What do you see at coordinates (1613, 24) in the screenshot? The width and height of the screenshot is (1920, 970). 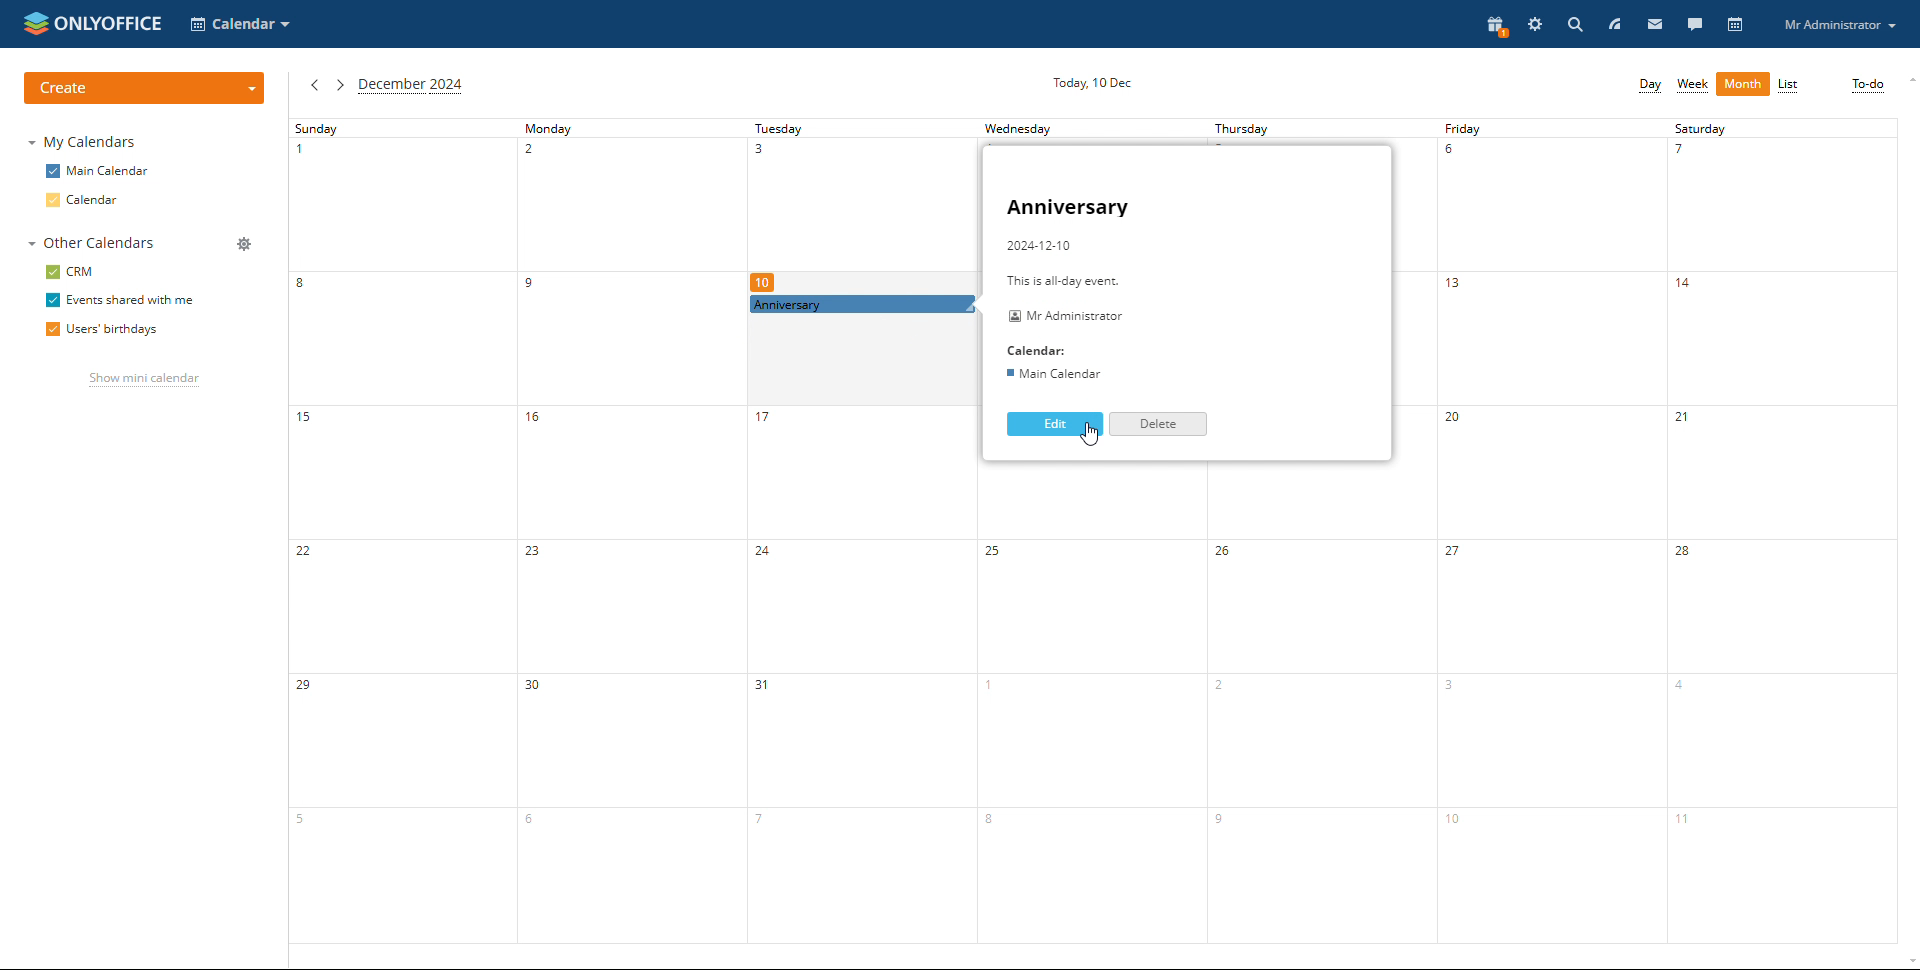 I see `feed` at bounding box center [1613, 24].